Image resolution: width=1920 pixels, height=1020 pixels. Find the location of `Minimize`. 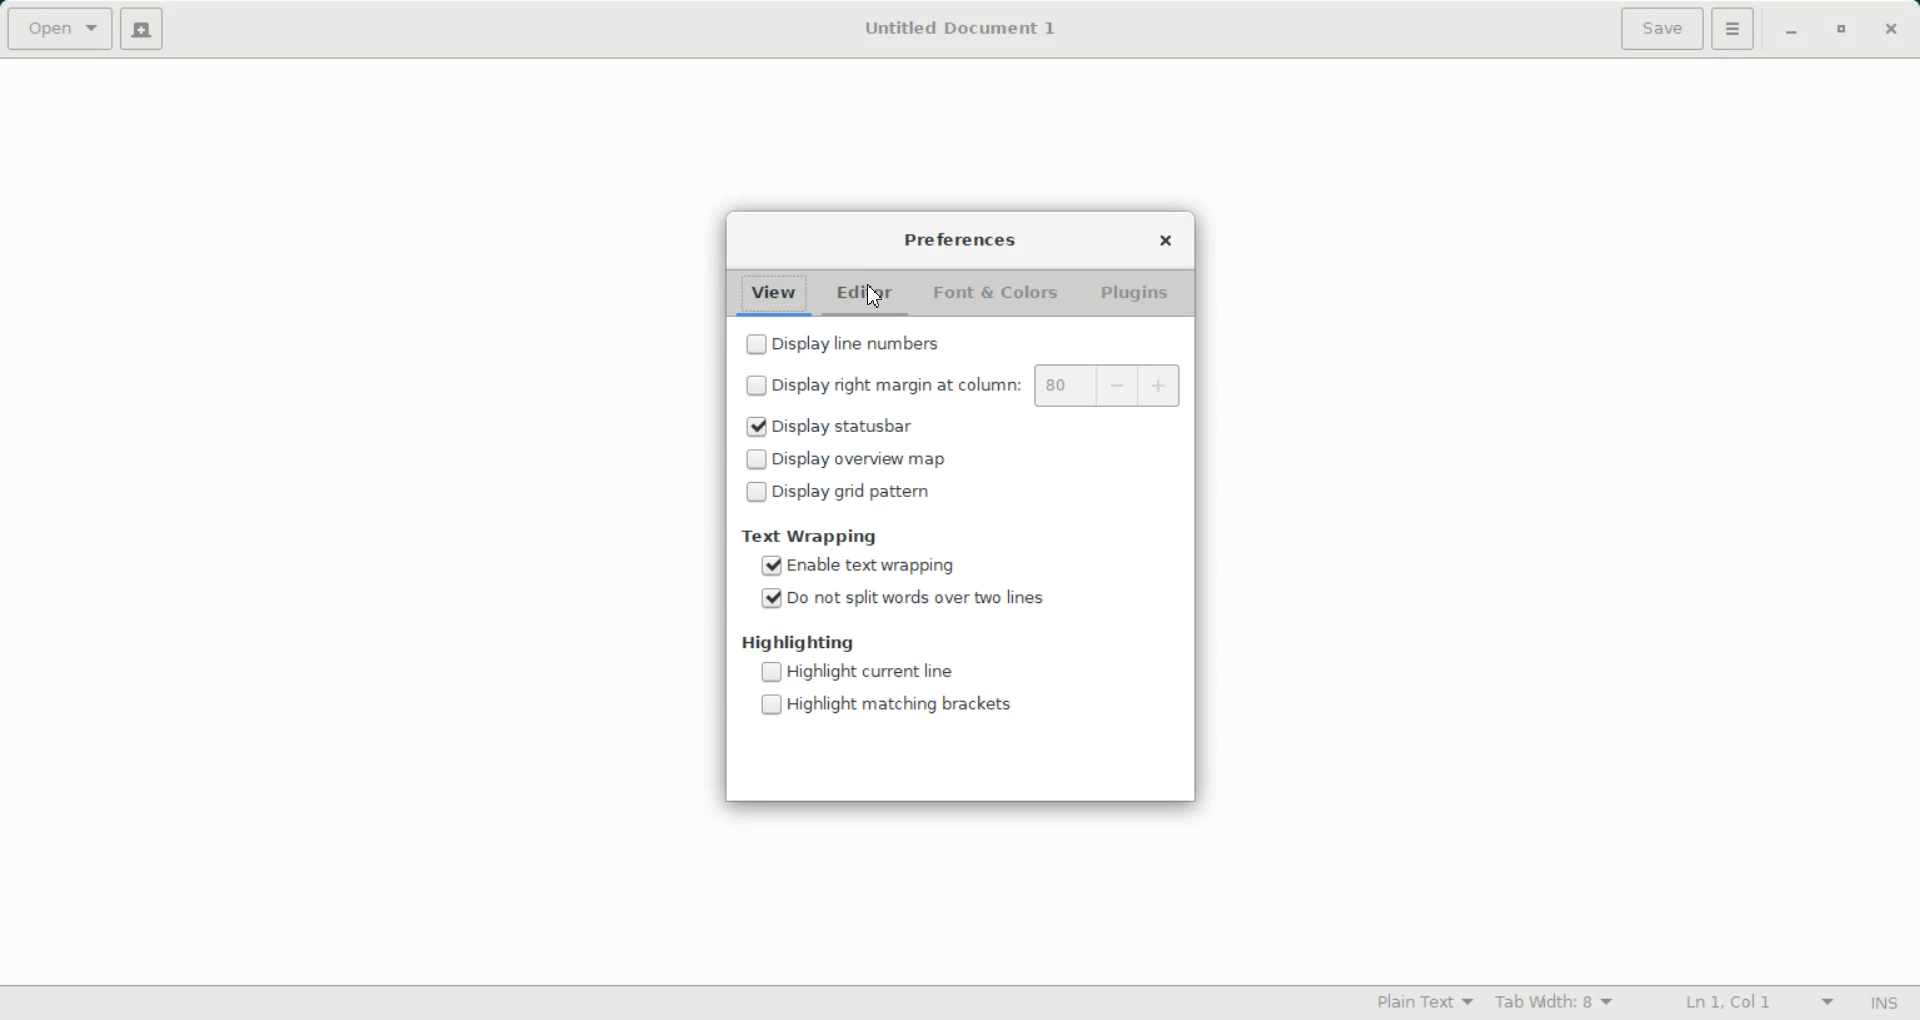

Minimize is located at coordinates (1791, 31).